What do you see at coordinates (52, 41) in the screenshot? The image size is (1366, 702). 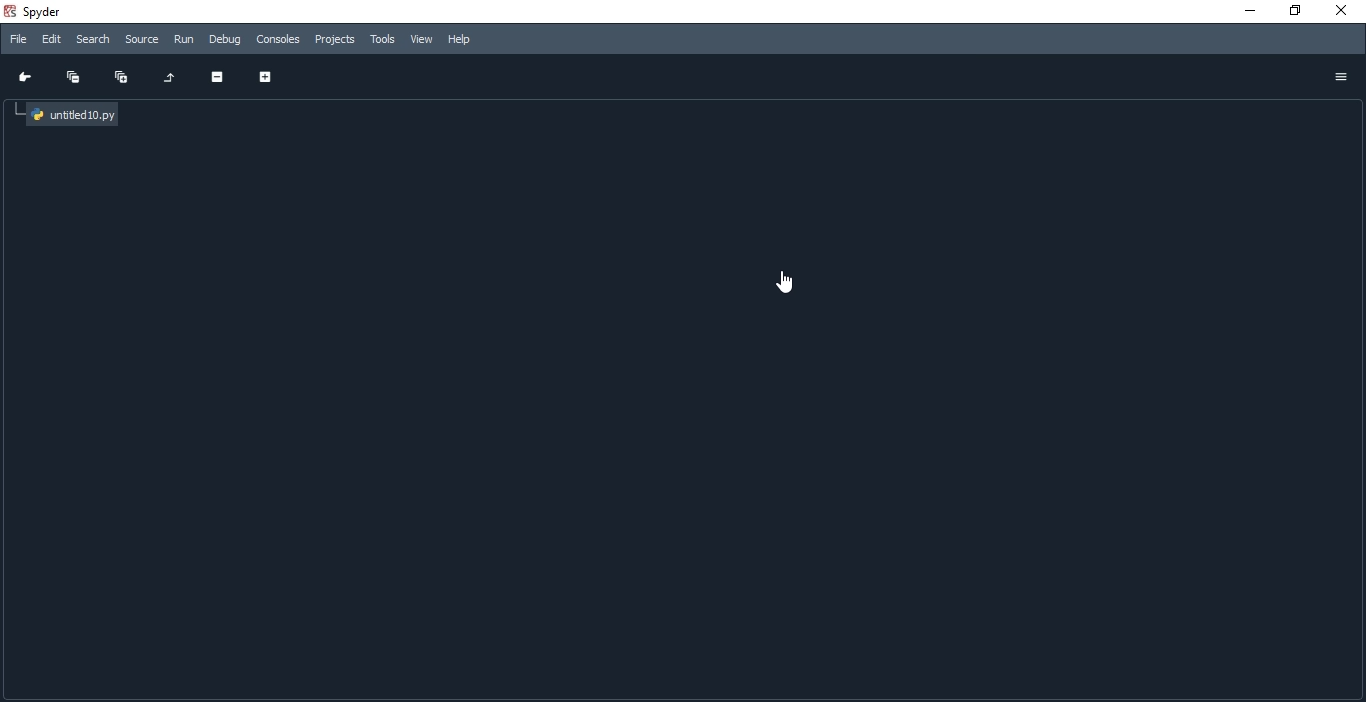 I see `Edit` at bounding box center [52, 41].